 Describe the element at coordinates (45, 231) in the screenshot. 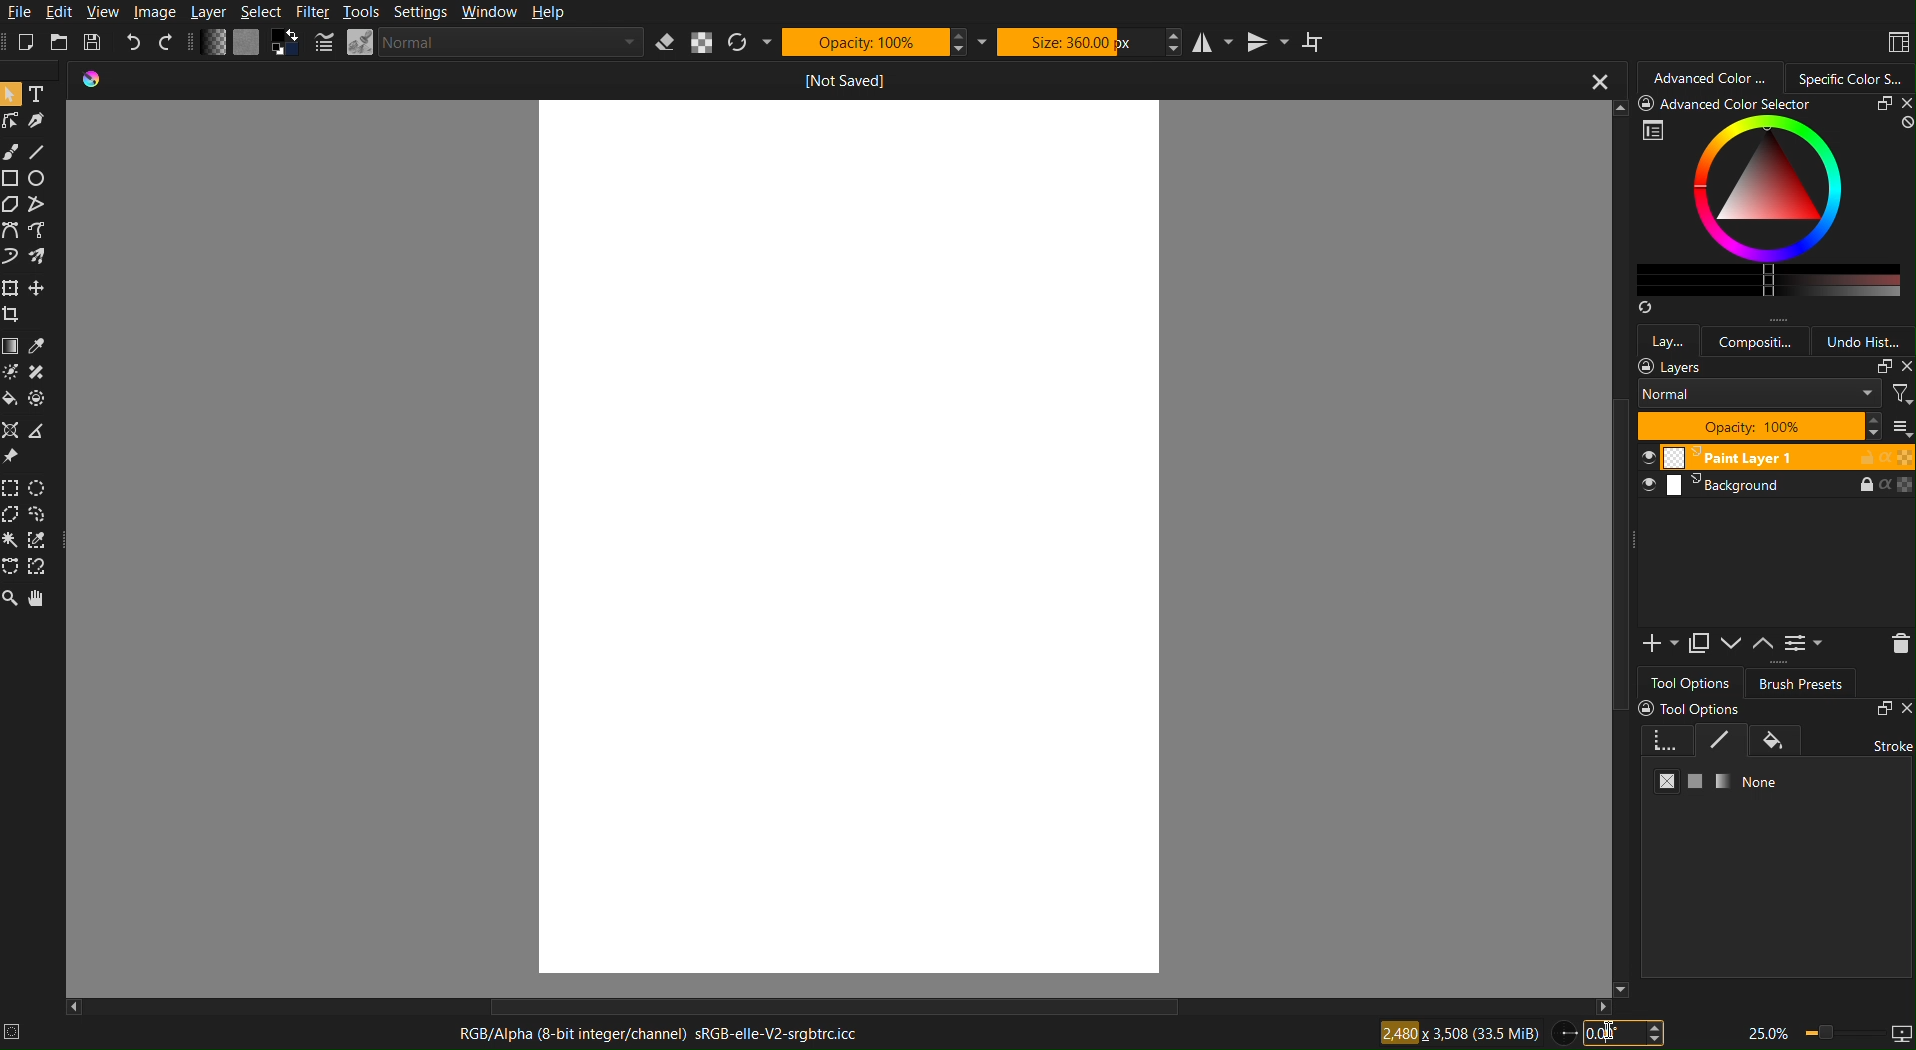

I see `Polyline Tool` at that location.